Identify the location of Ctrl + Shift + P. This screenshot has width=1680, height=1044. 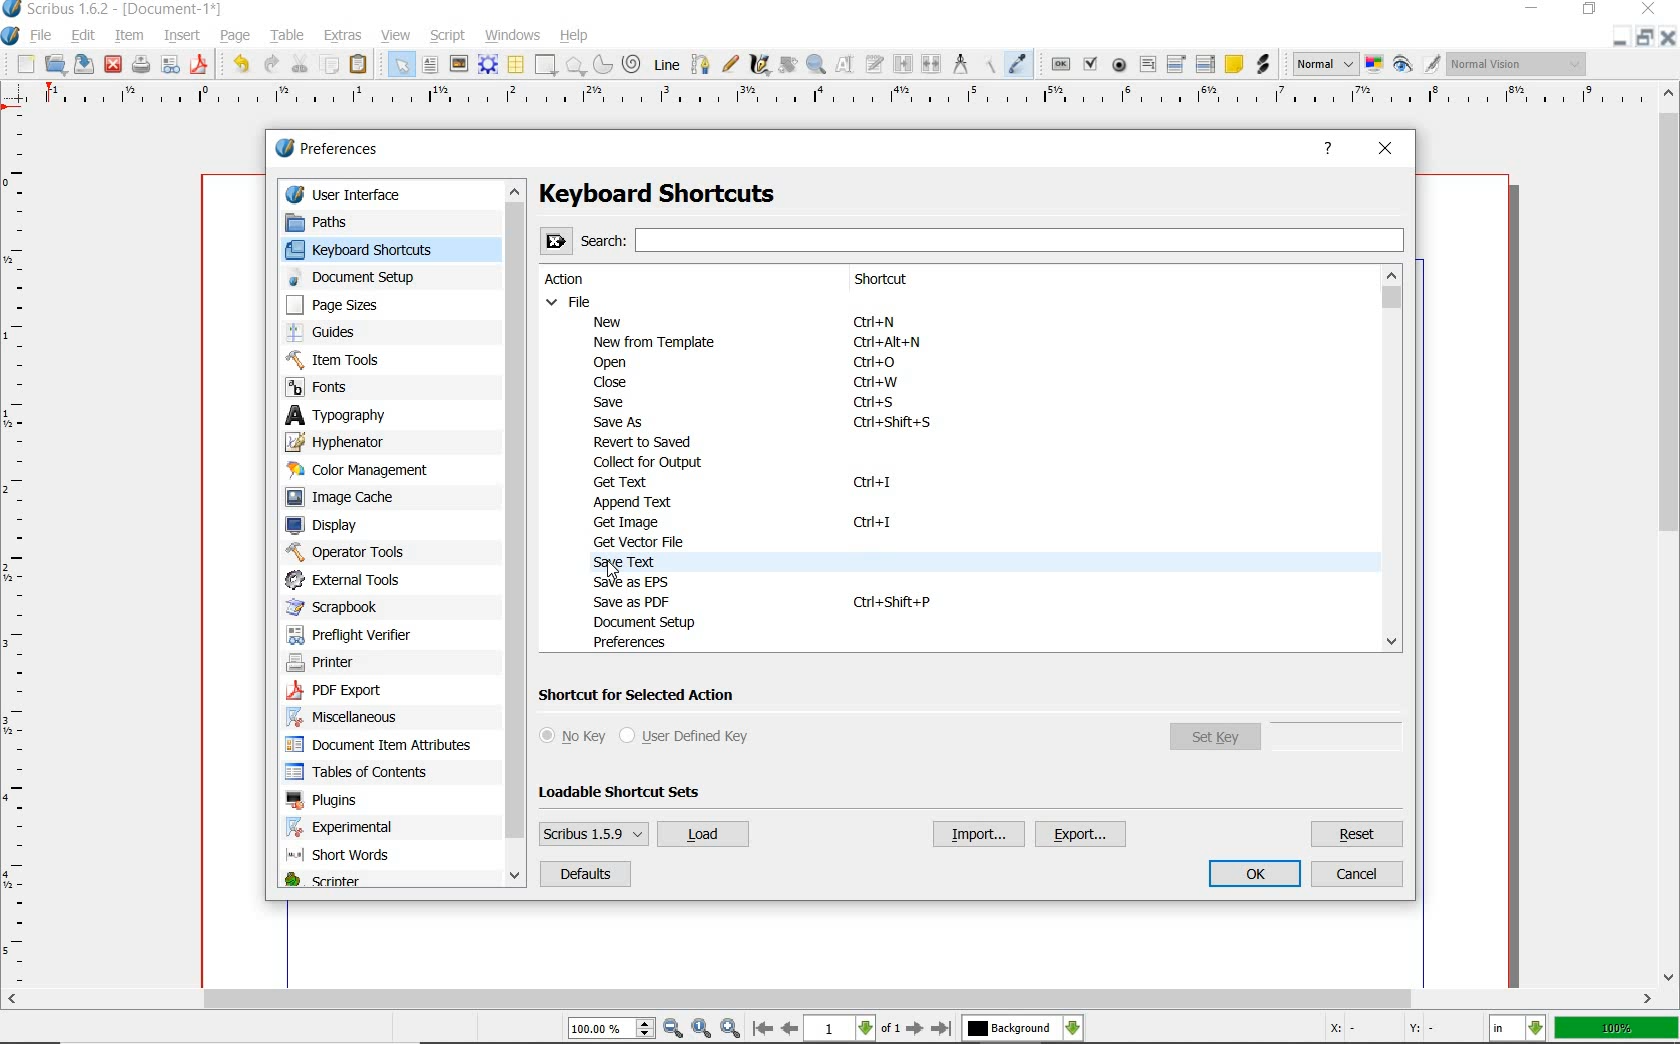
(891, 601).